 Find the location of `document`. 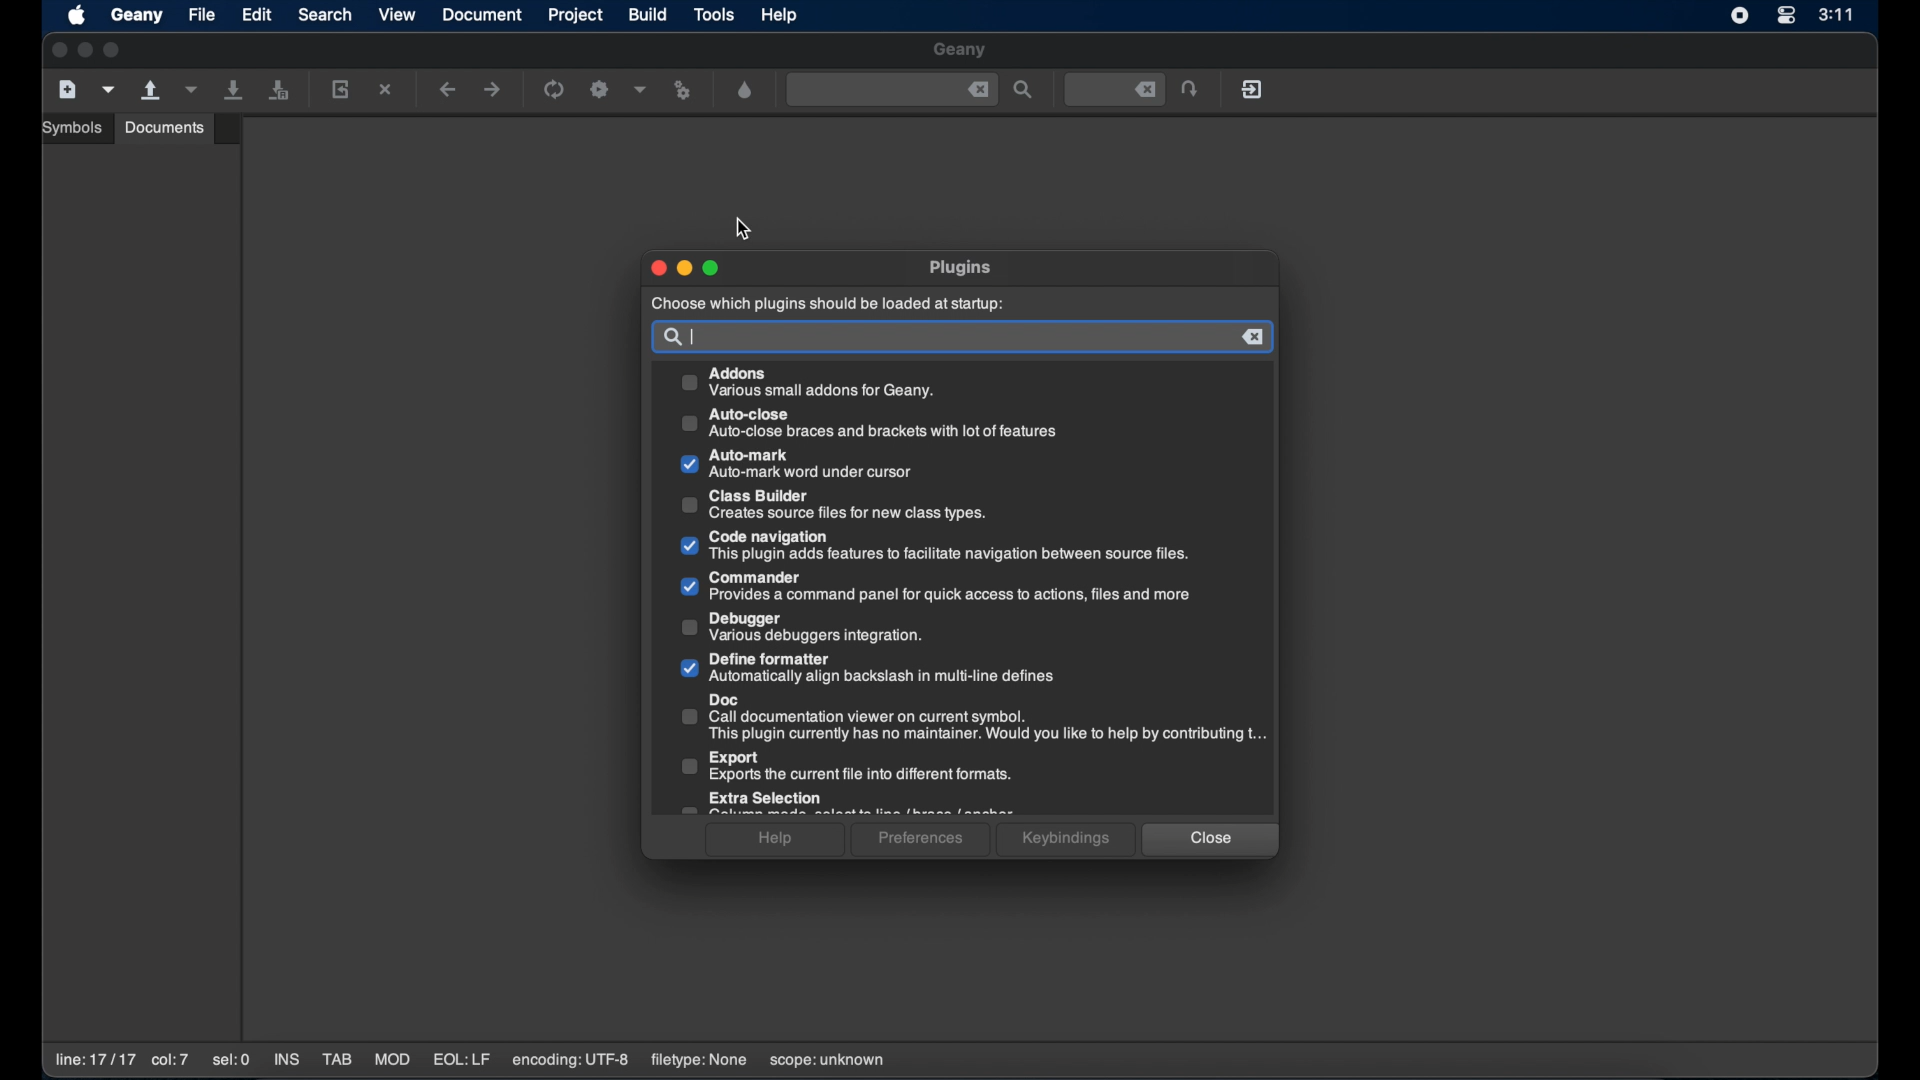

document is located at coordinates (483, 15).